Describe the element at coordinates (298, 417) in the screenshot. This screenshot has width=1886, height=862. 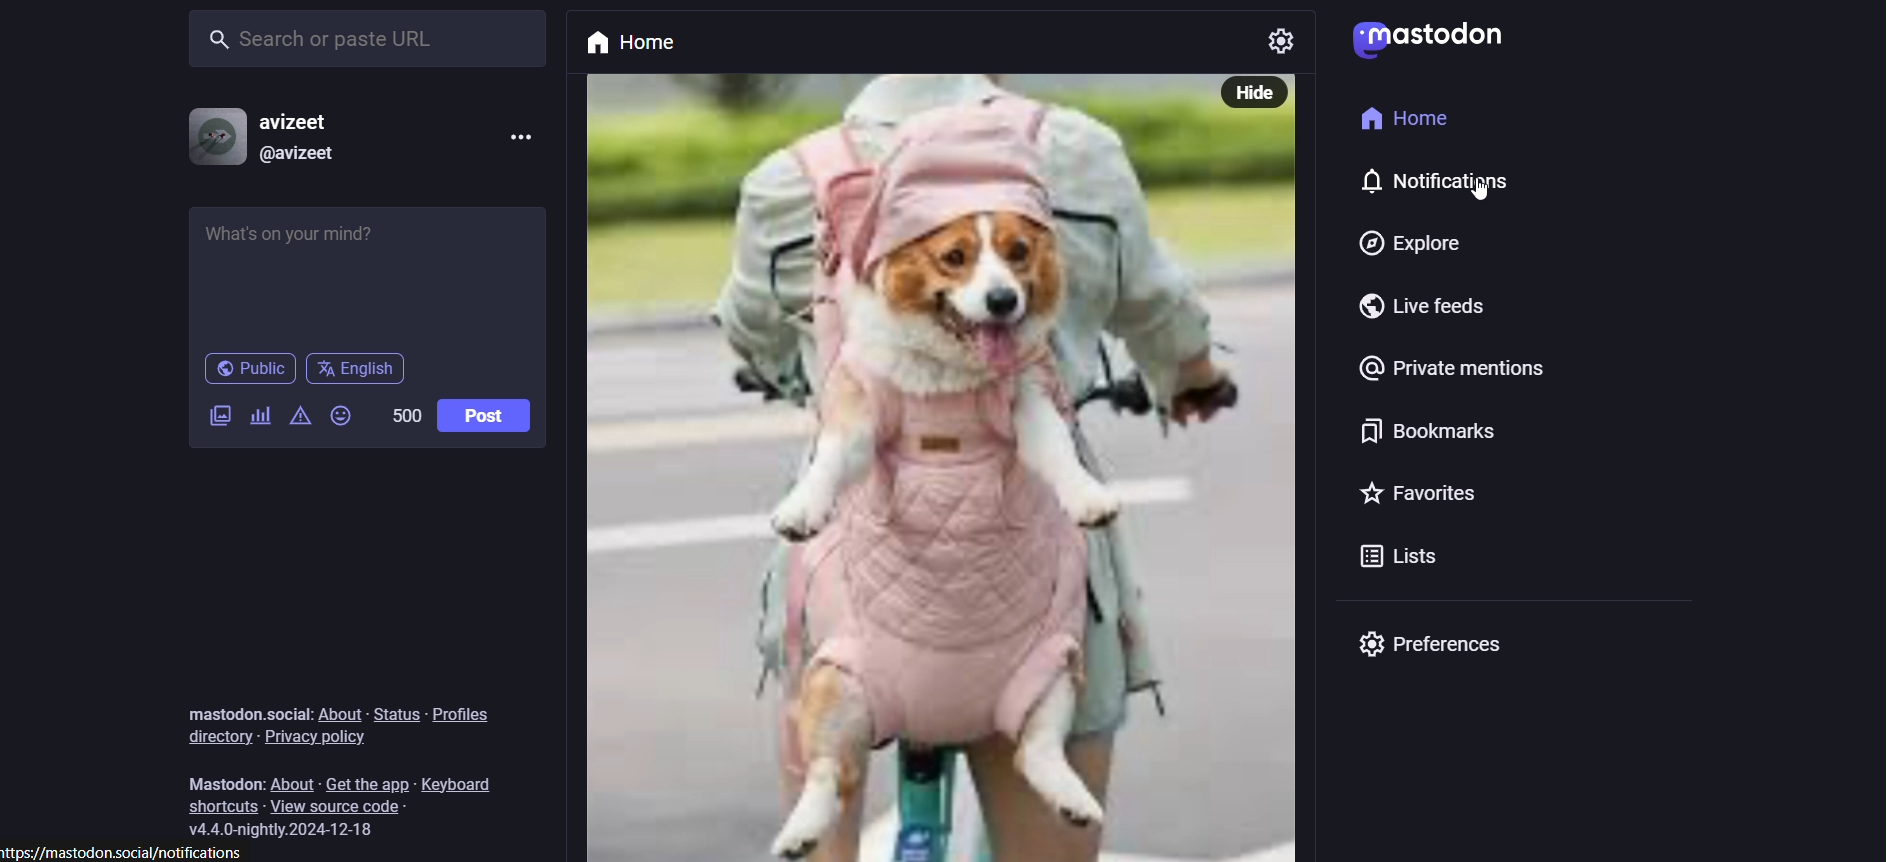
I see `content warning` at that location.